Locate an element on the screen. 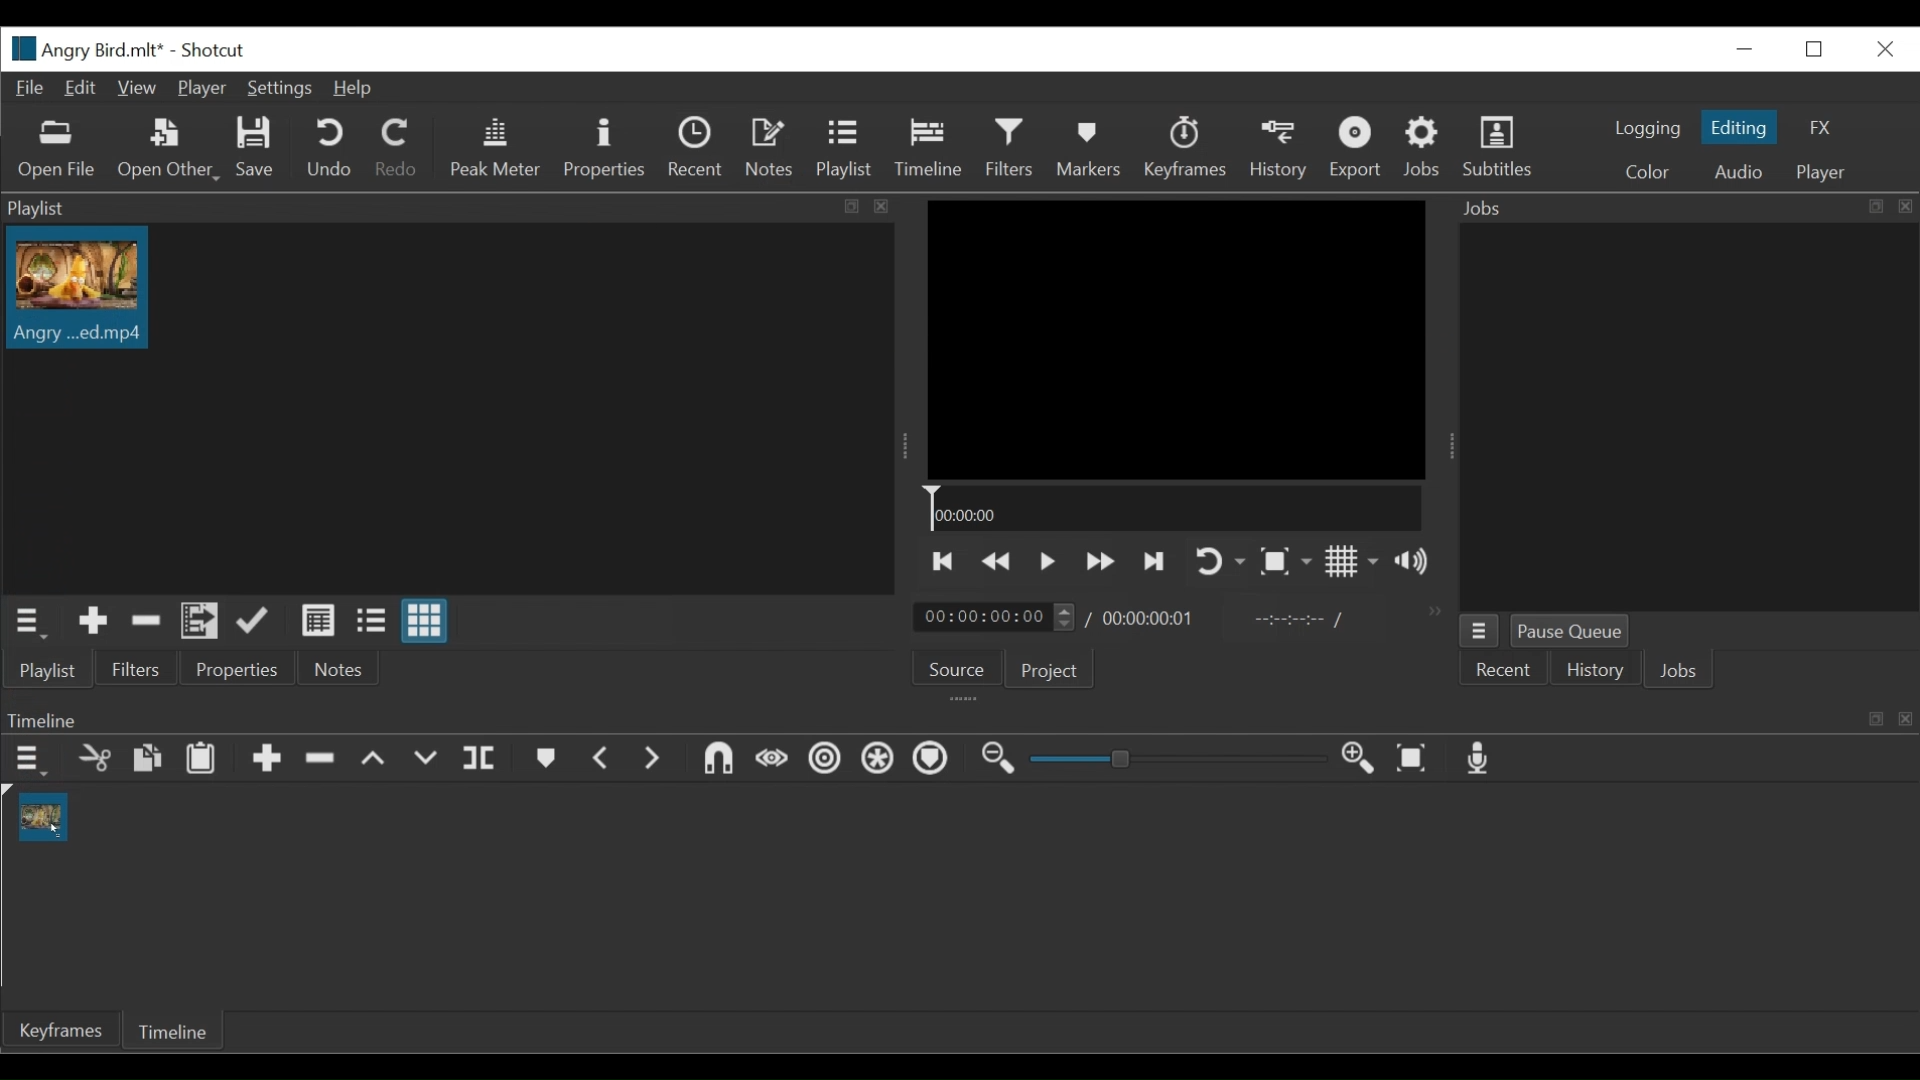  Keyframes is located at coordinates (1185, 147).